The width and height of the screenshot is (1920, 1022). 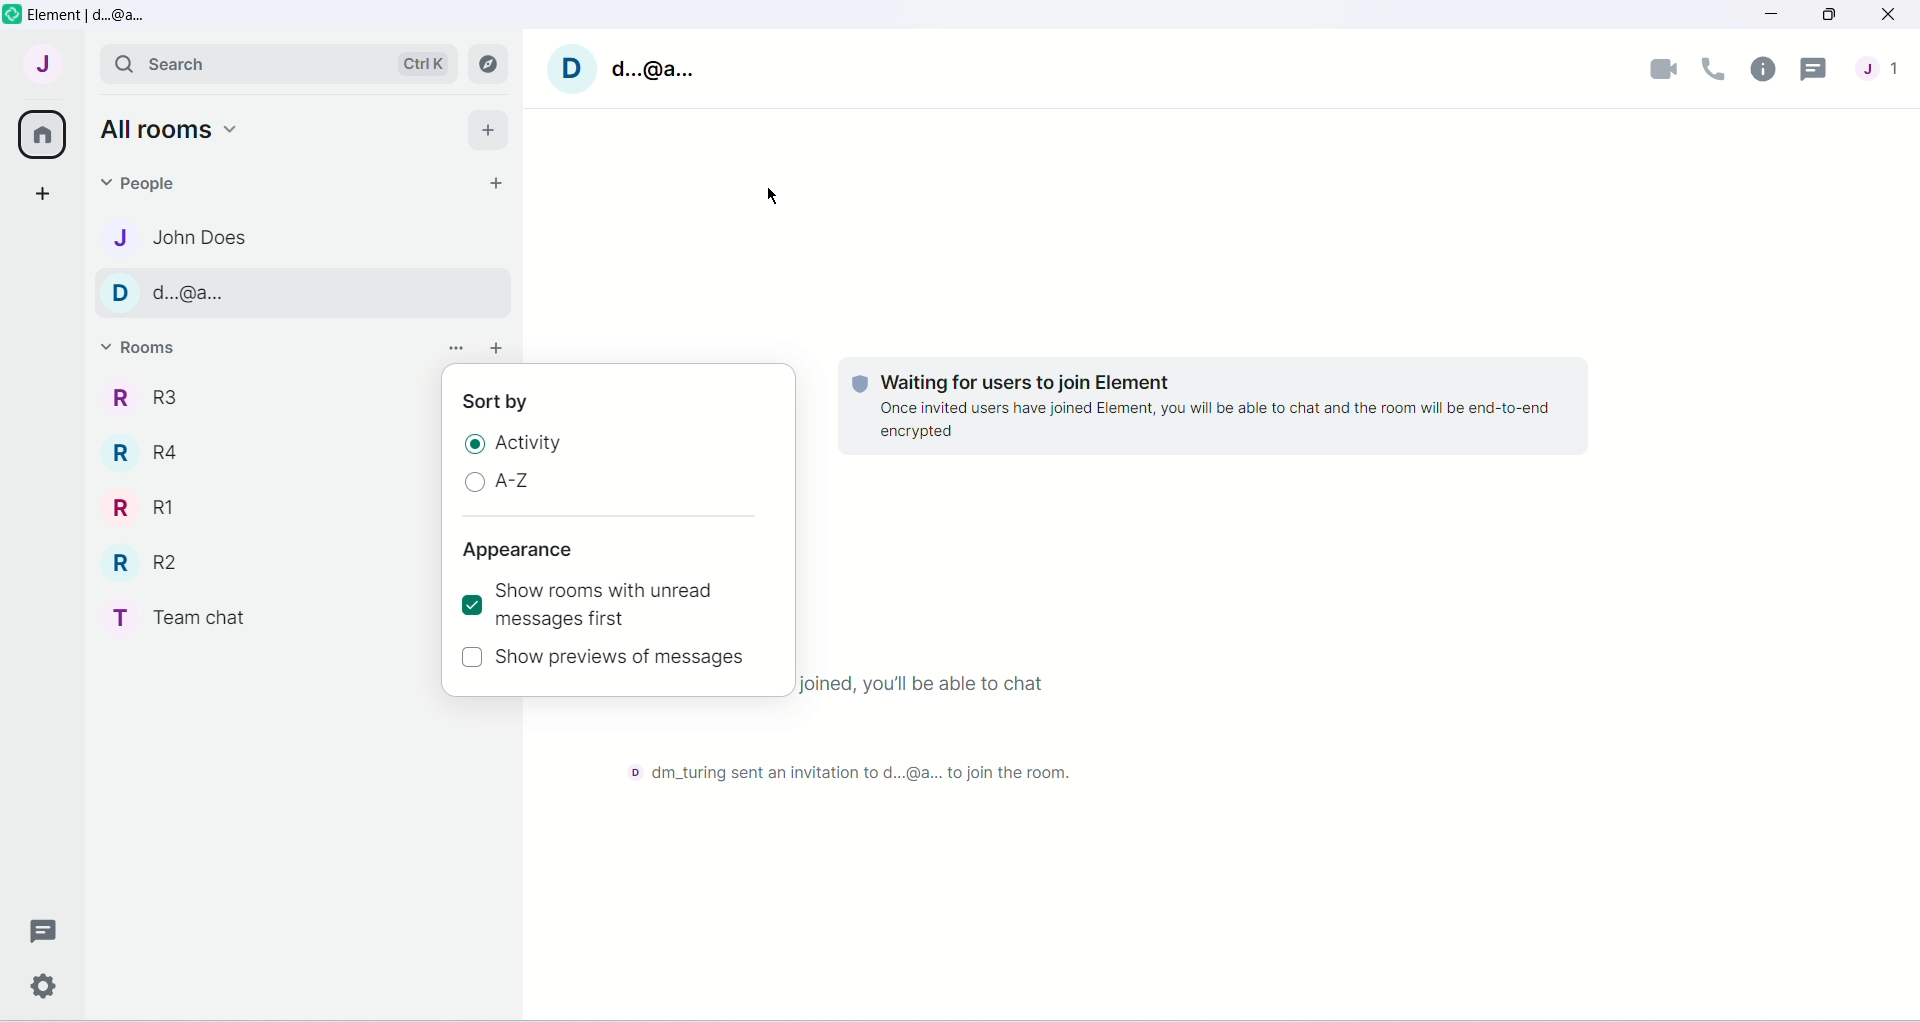 What do you see at coordinates (41, 135) in the screenshot?
I see `All Rooms` at bounding box center [41, 135].